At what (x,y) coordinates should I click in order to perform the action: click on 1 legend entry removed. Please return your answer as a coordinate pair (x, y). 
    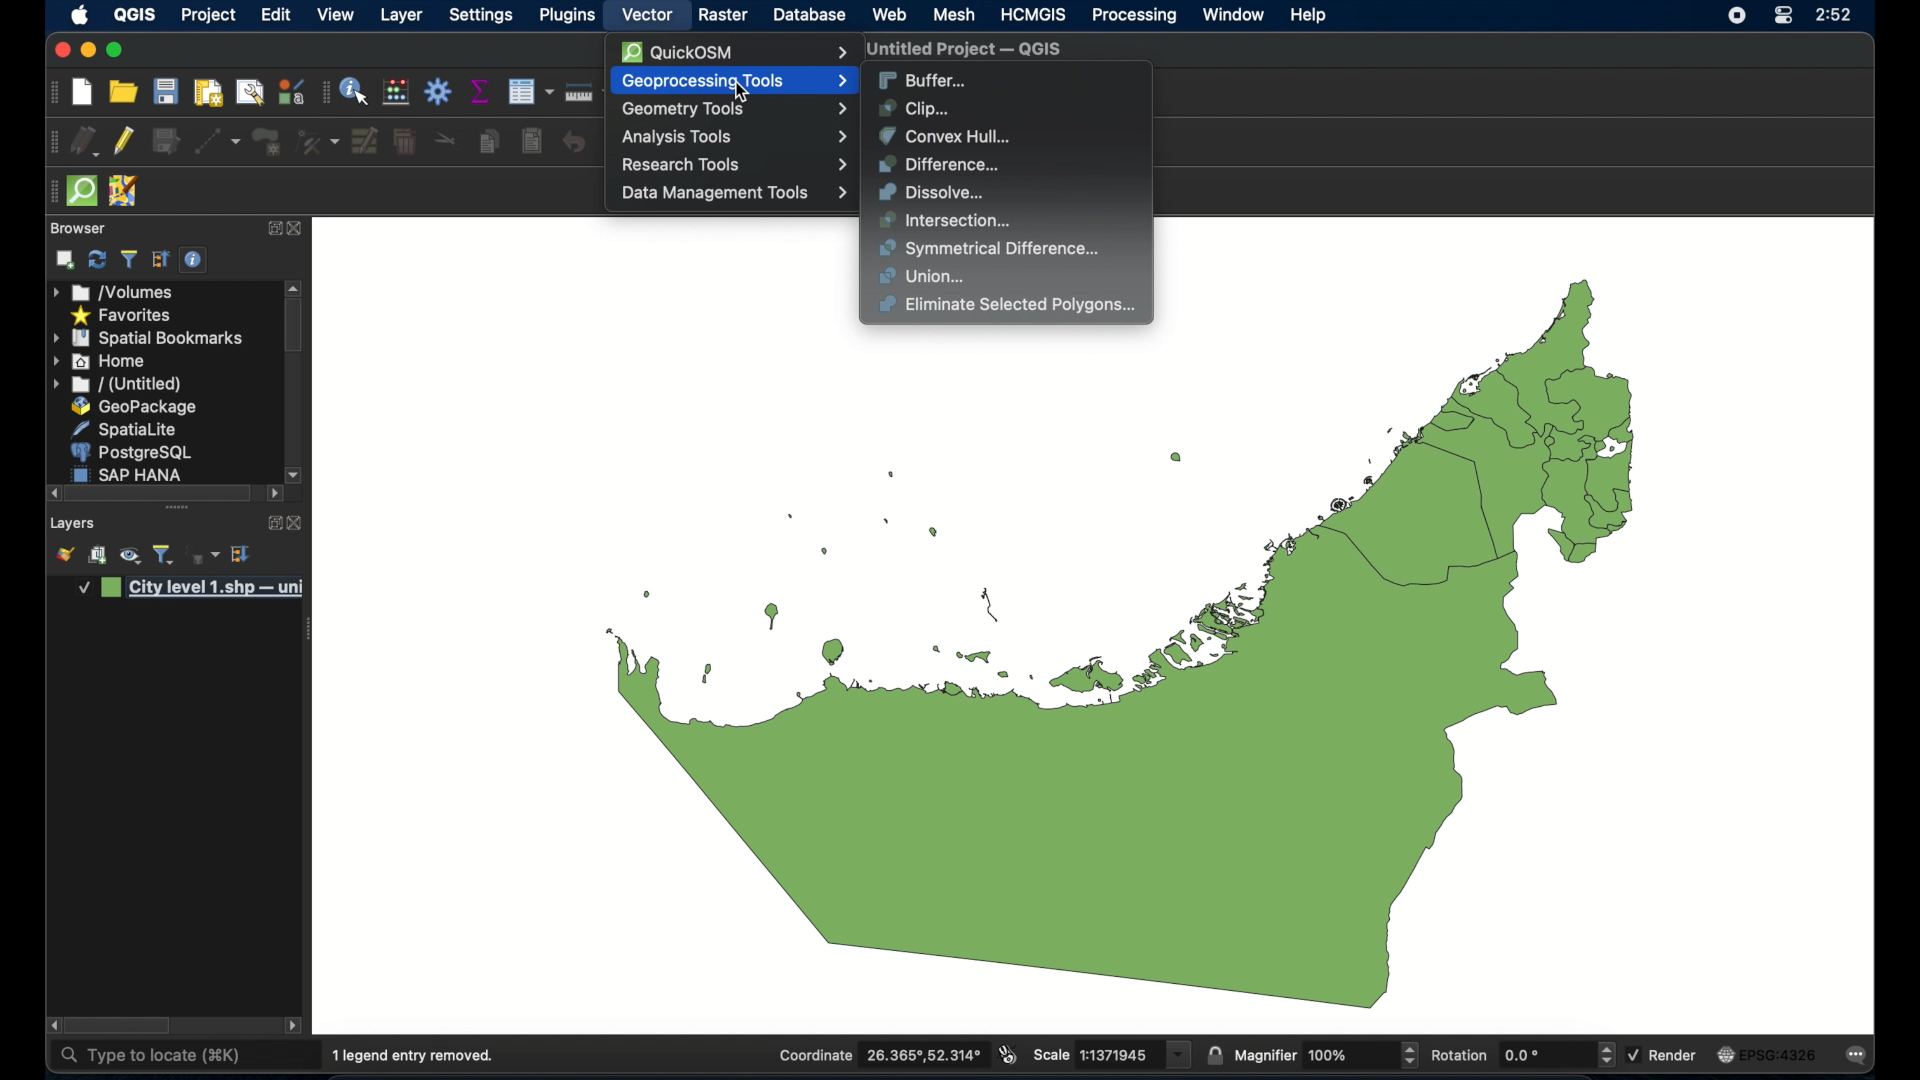
    Looking at the image, I should click on (416, 1056).